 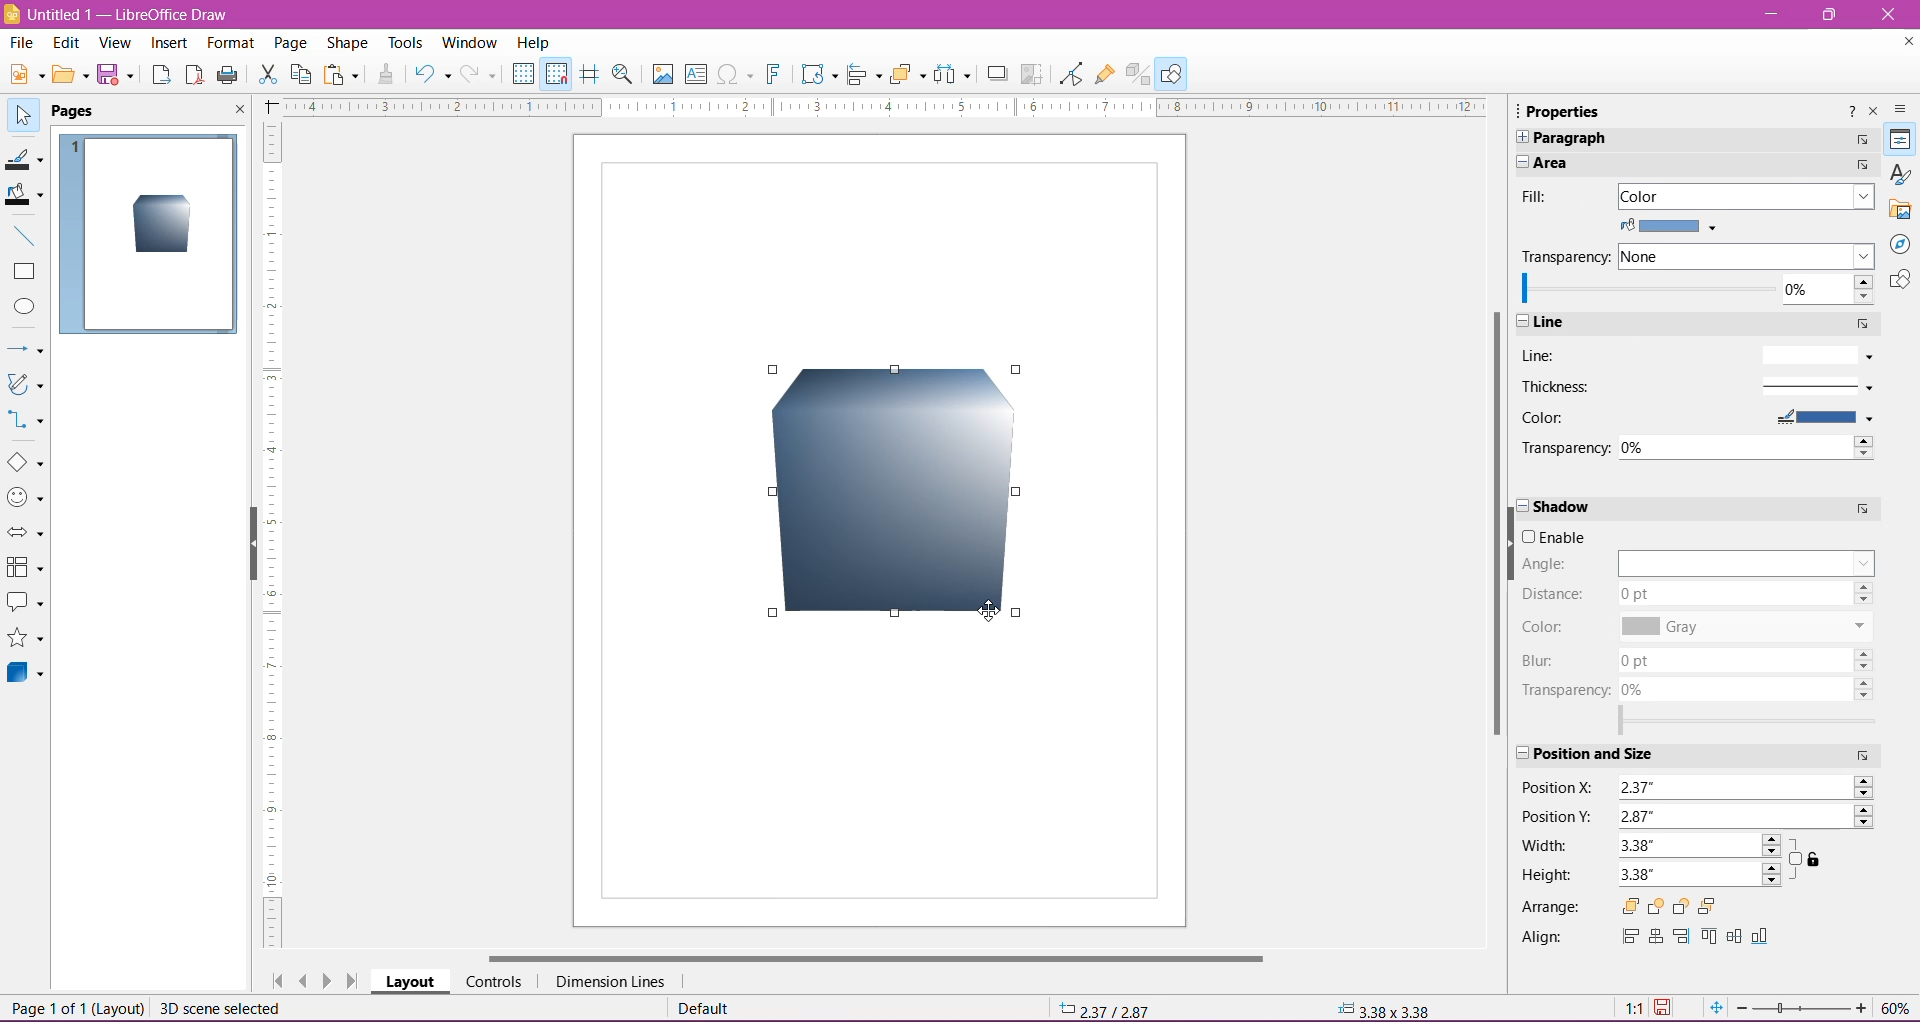 I want to click on Cut, so click(x=267, y=77).